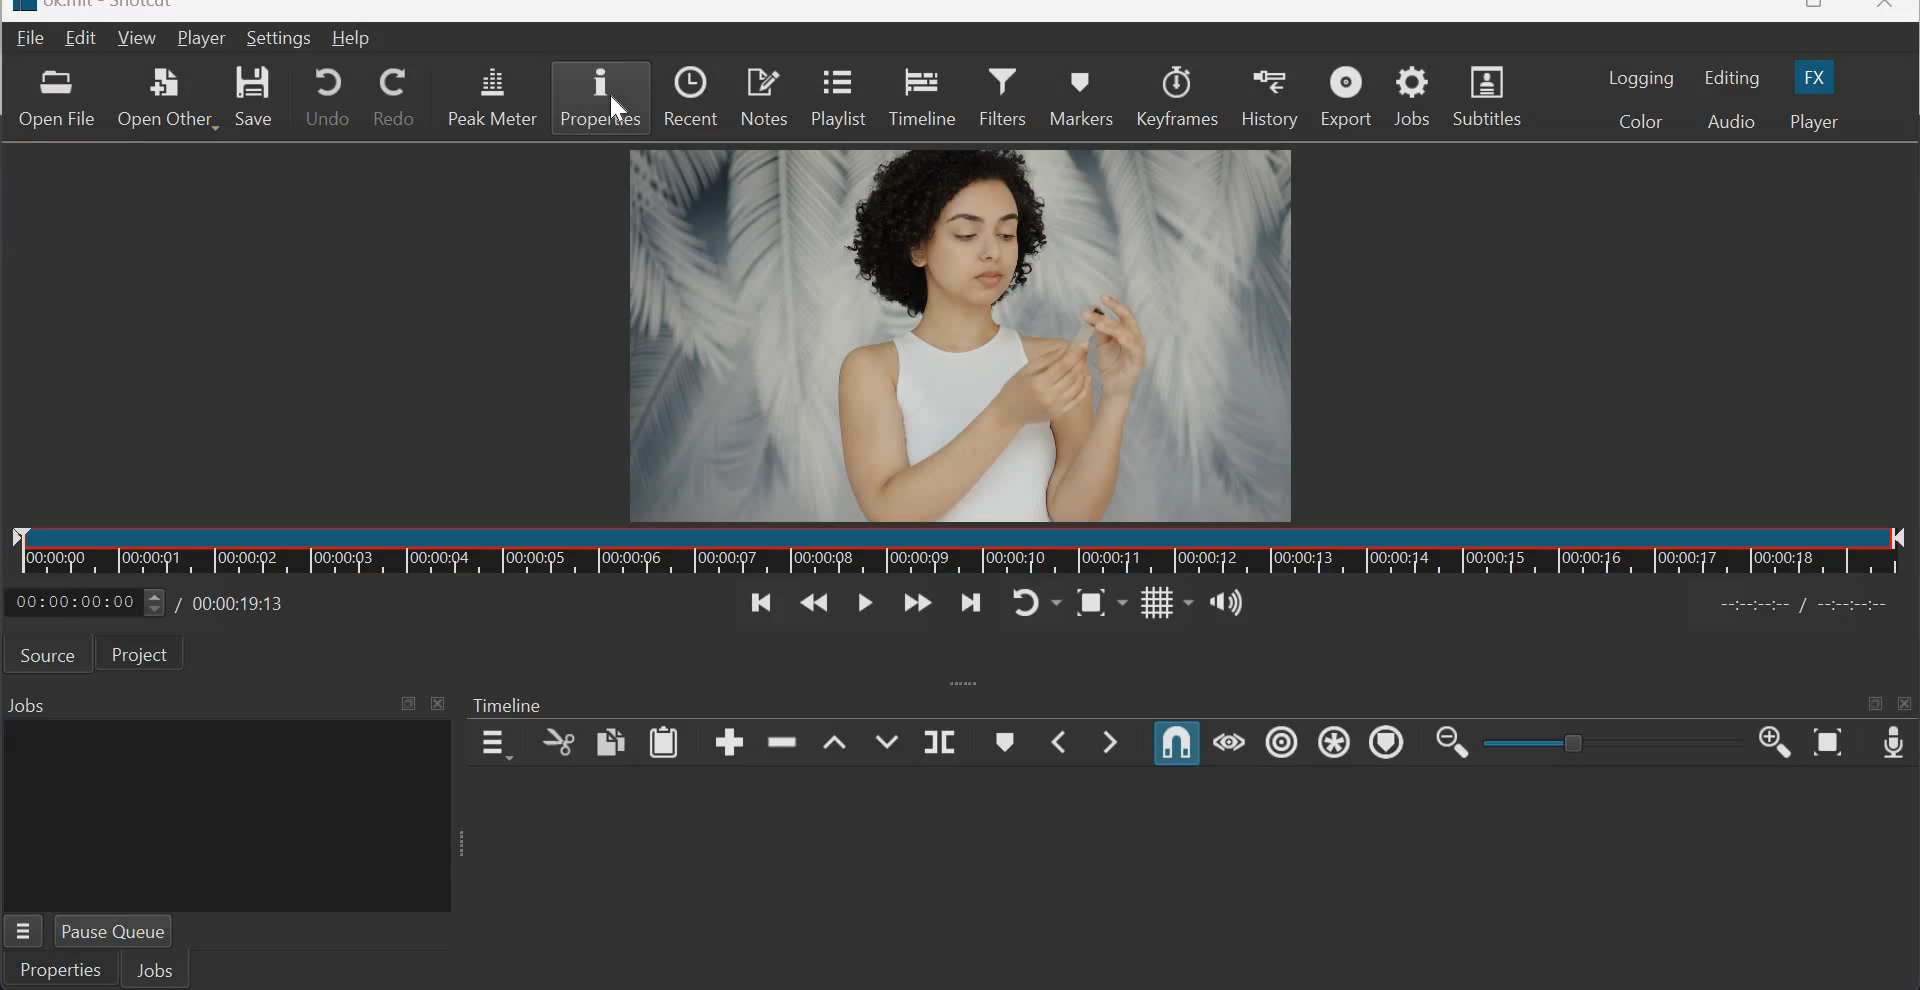 Image resolution: width=1920 pixels, height=990 pixels. I want to click on Undo, so click(328, 95).